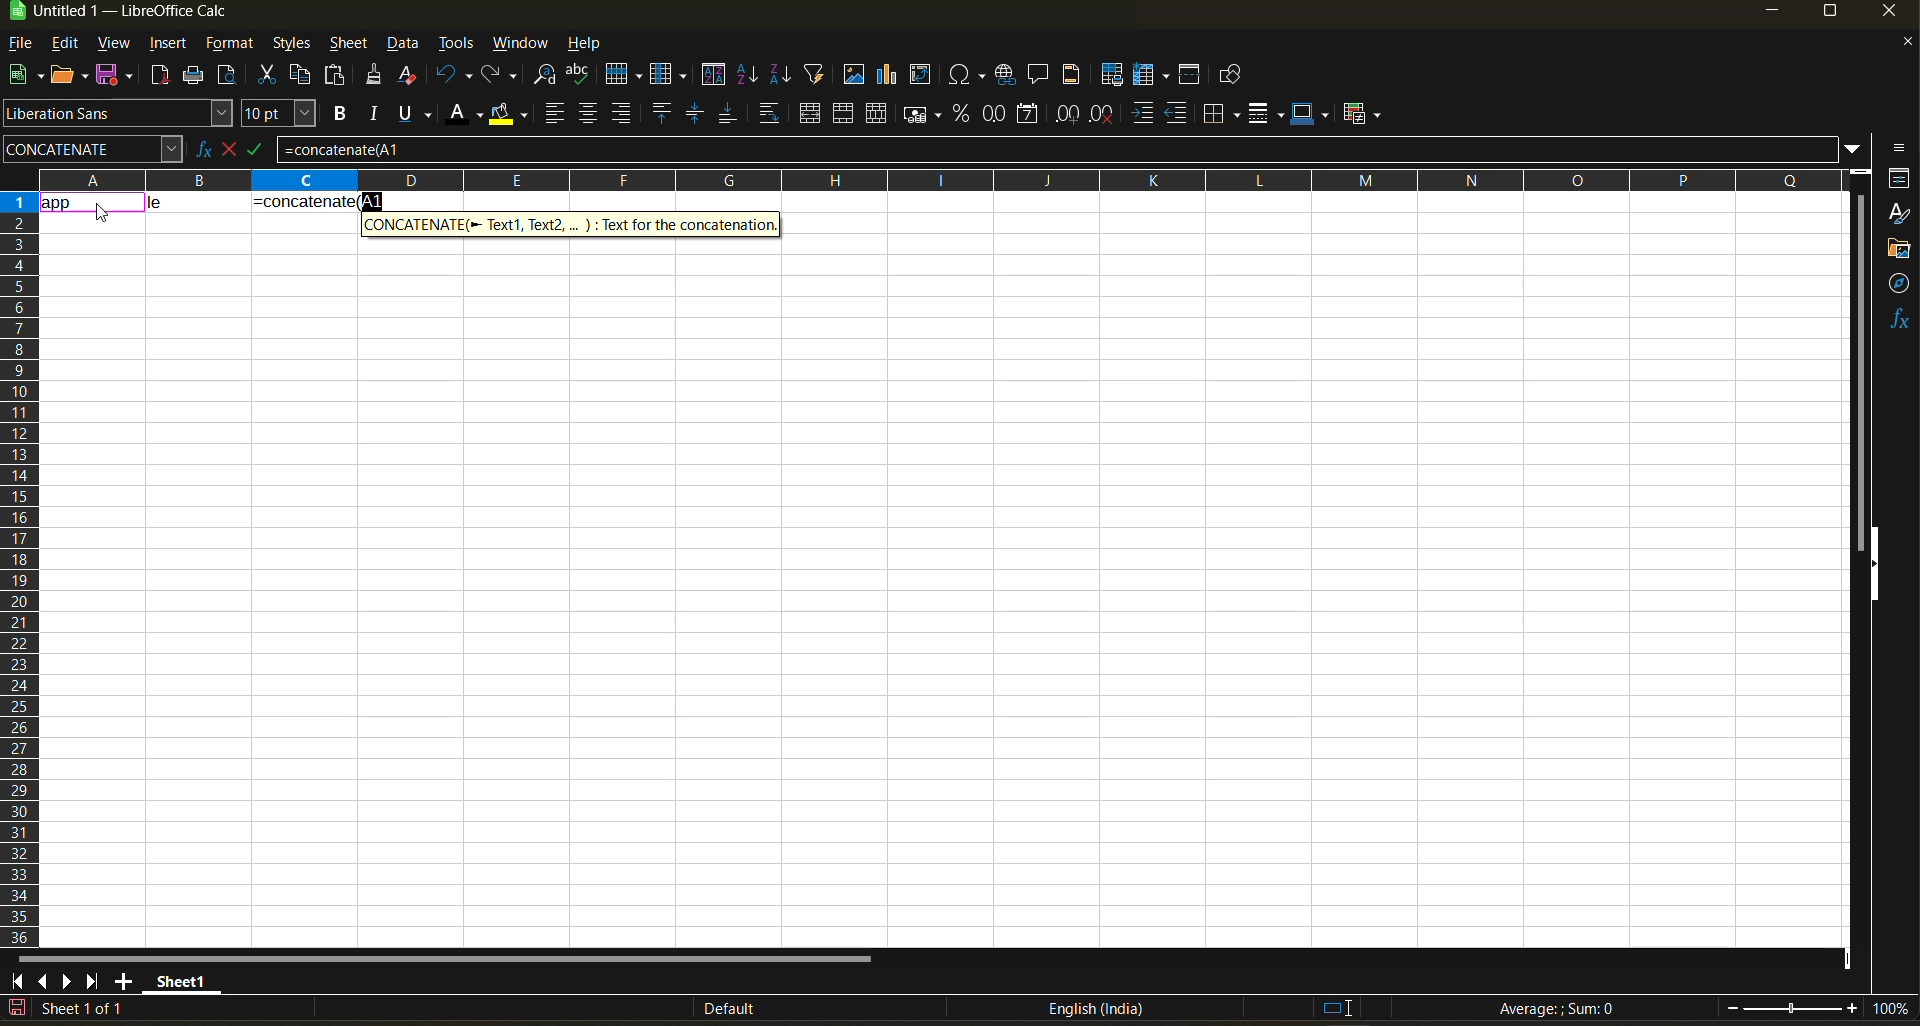 Image resolution: width=1920 pixels, height=1026 pixels. I want to click on zoom slider, so click(1792, 1009).